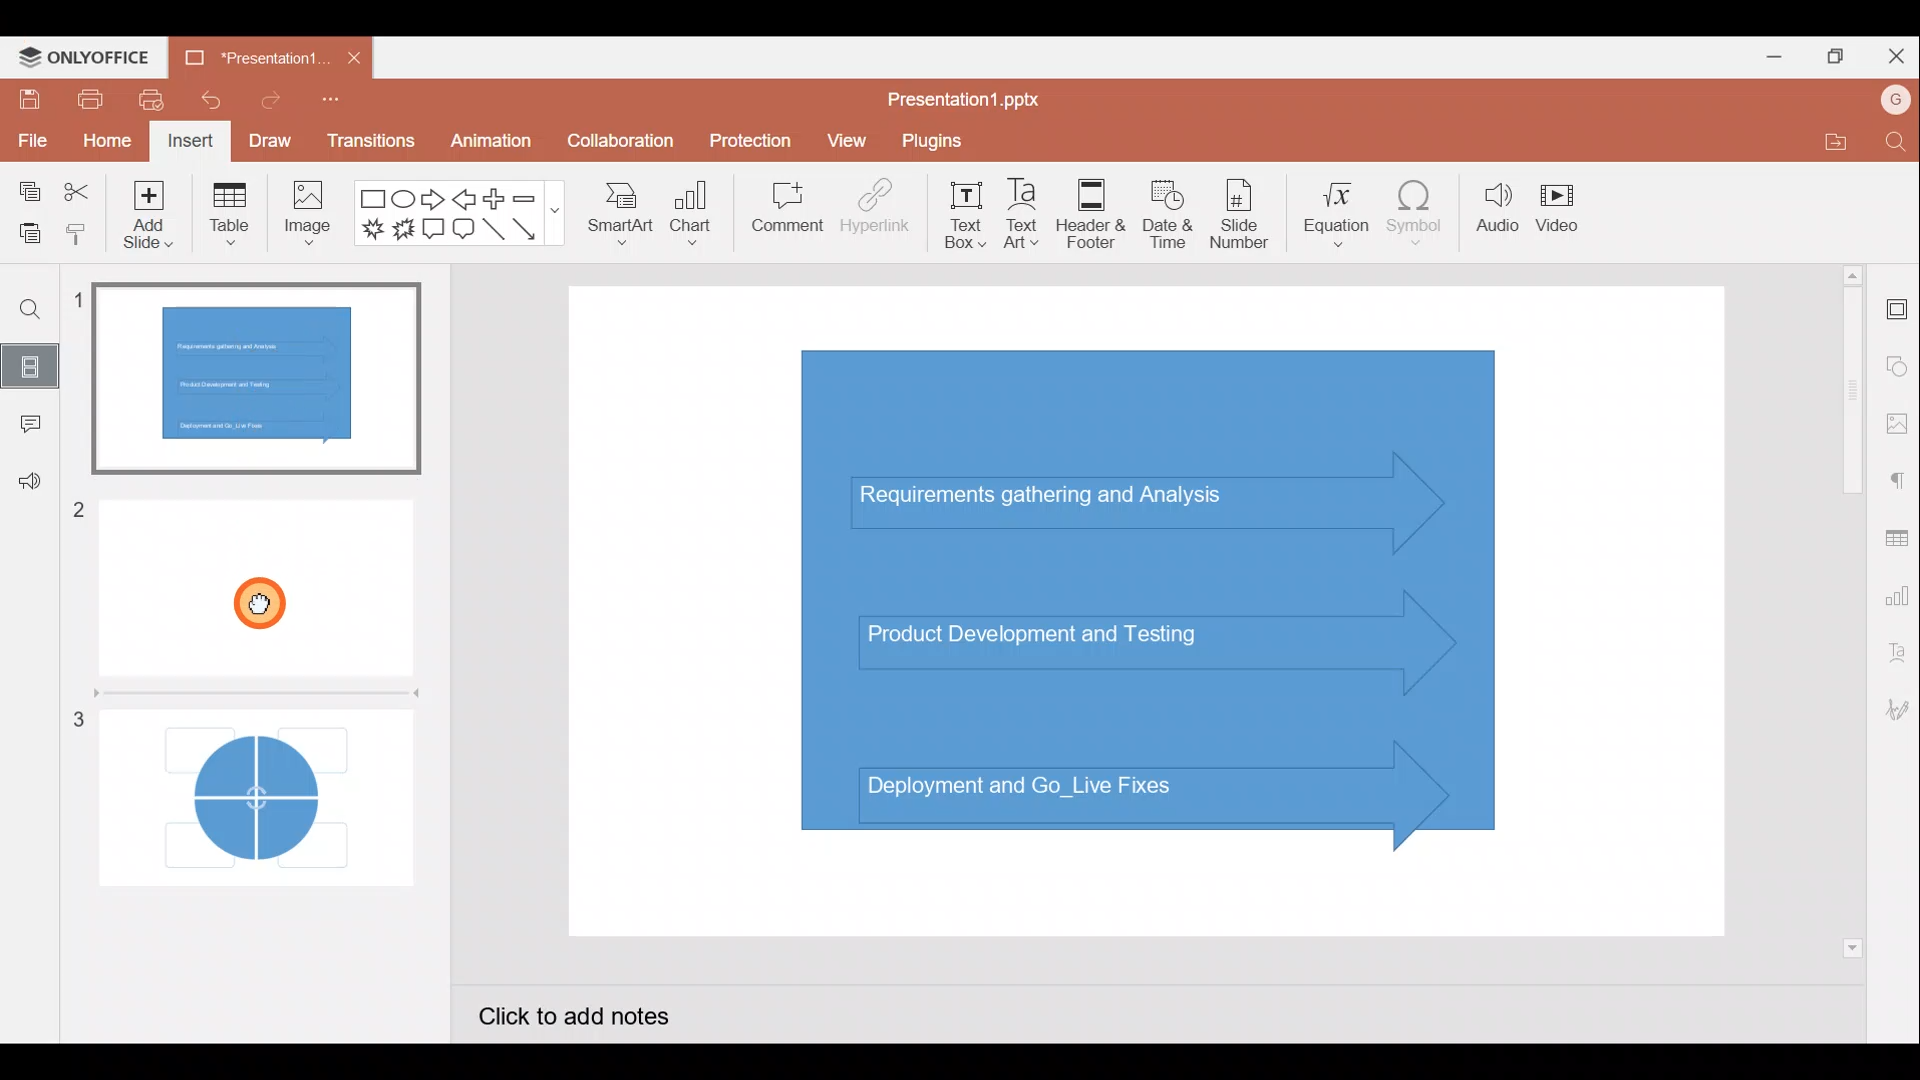  Describe the element at coordinates (1096, 214) in the screenshot. I see `Header & footer` at that location.